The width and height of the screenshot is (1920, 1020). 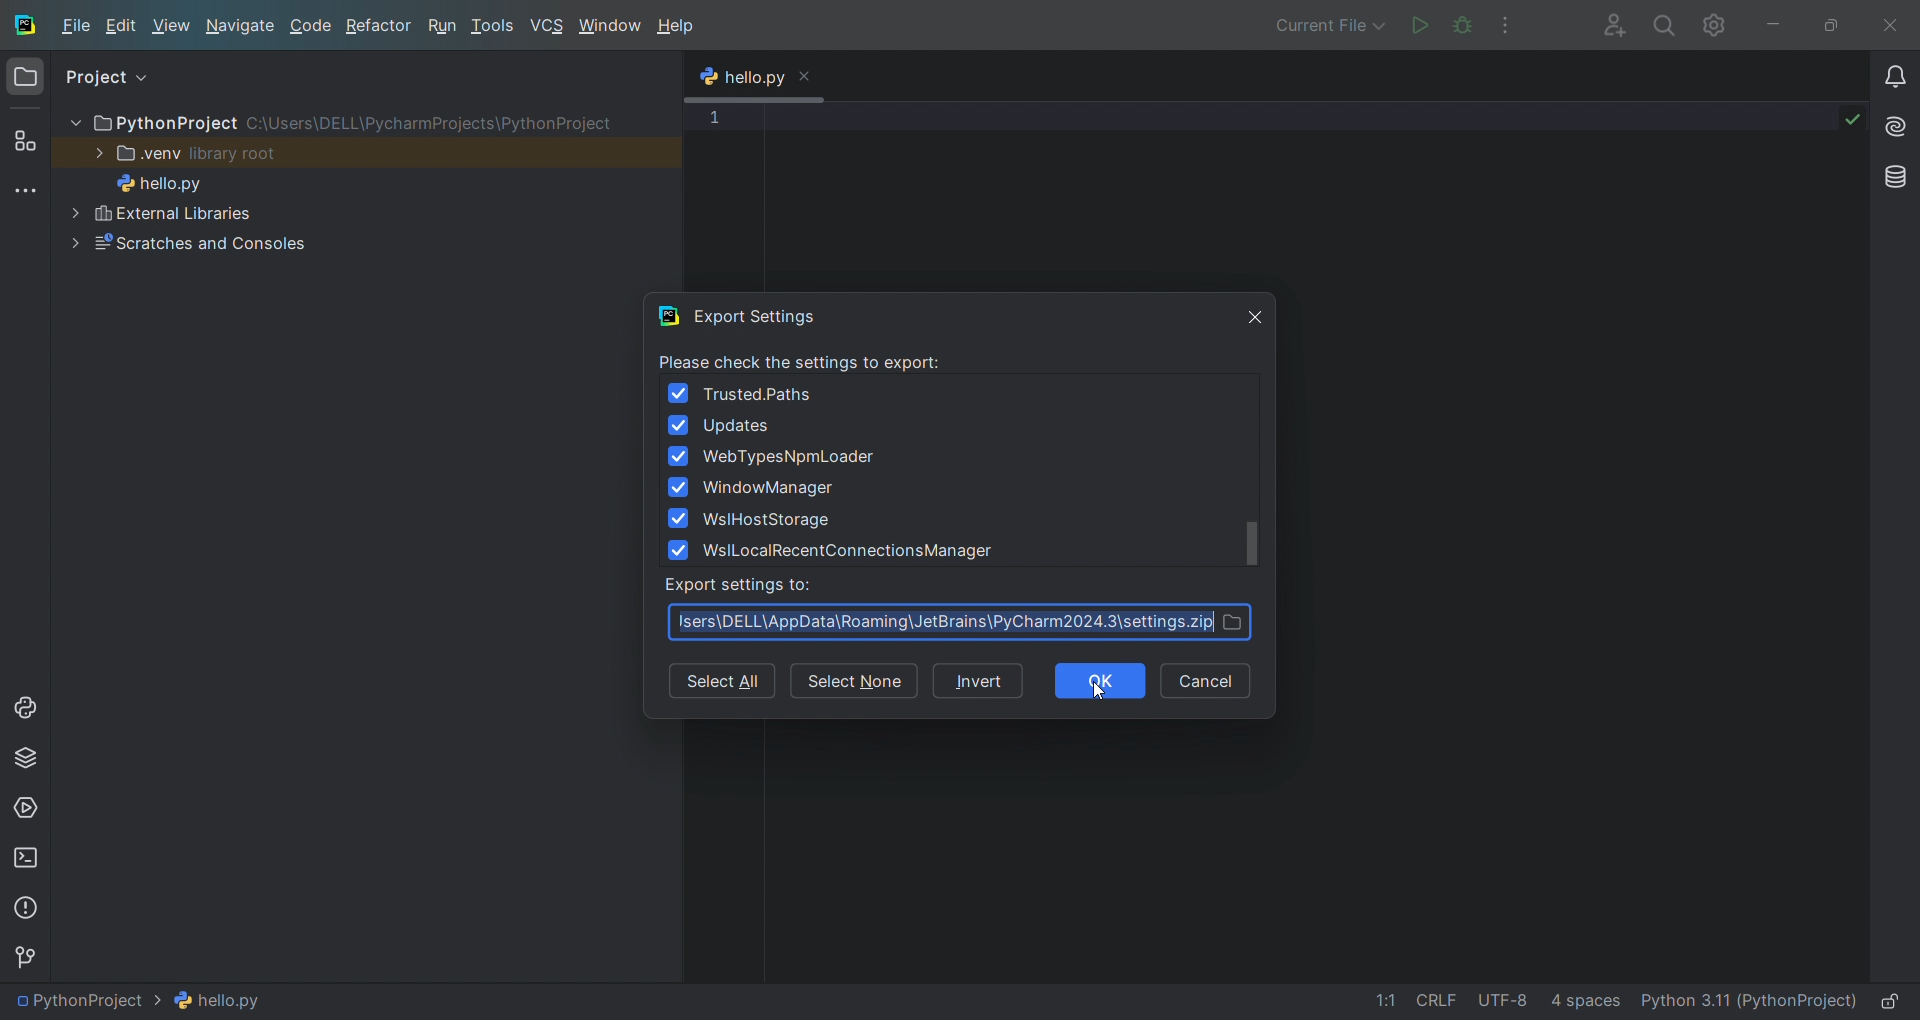 I want to click on more tools windows, so click(x=30, y=191).